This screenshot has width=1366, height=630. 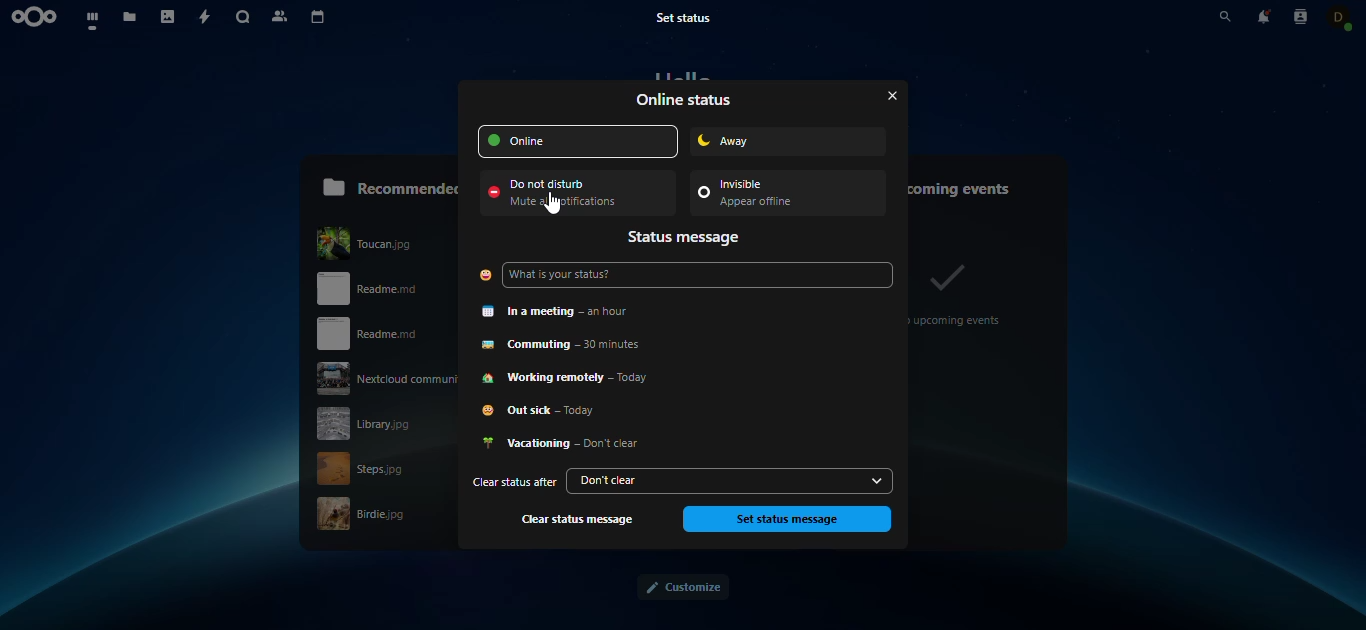 I want to click on search, so click(x=1210, y=17).